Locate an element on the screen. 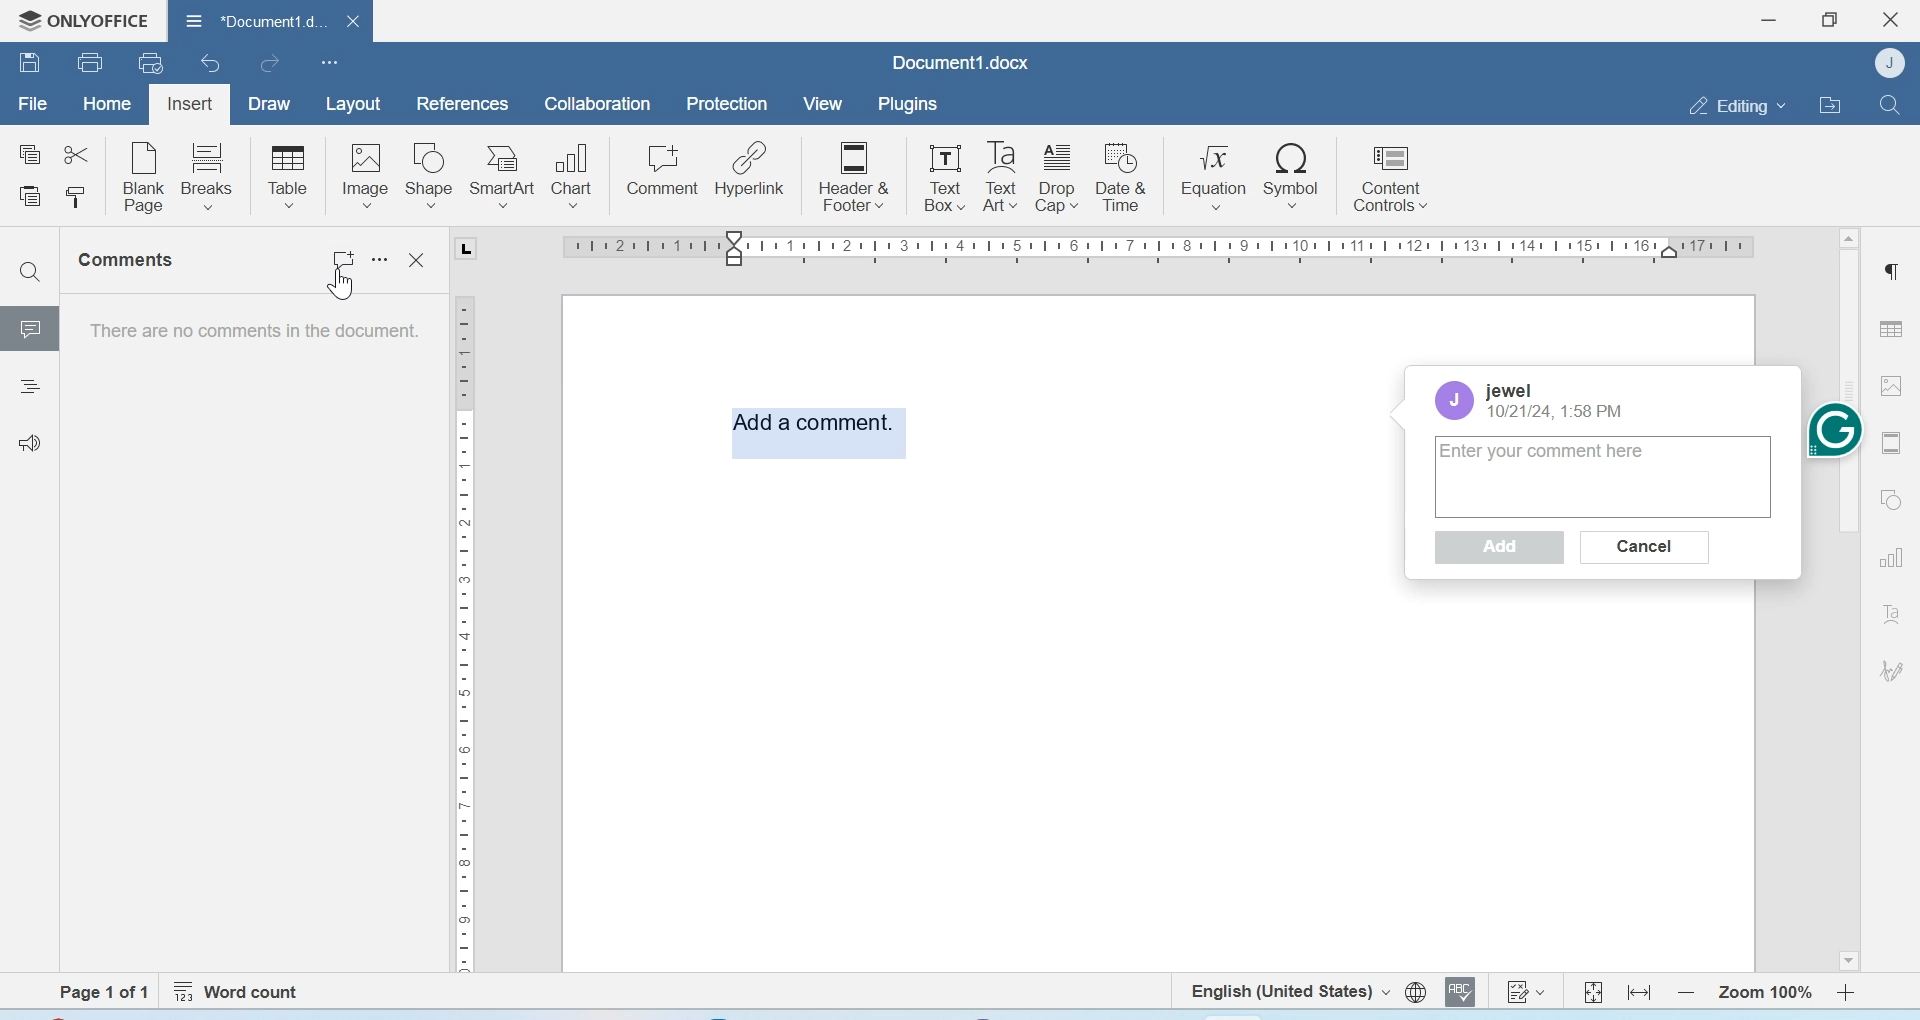 The image size is (1920, 1020). Hyperlink is located at coordinates (749, 169).